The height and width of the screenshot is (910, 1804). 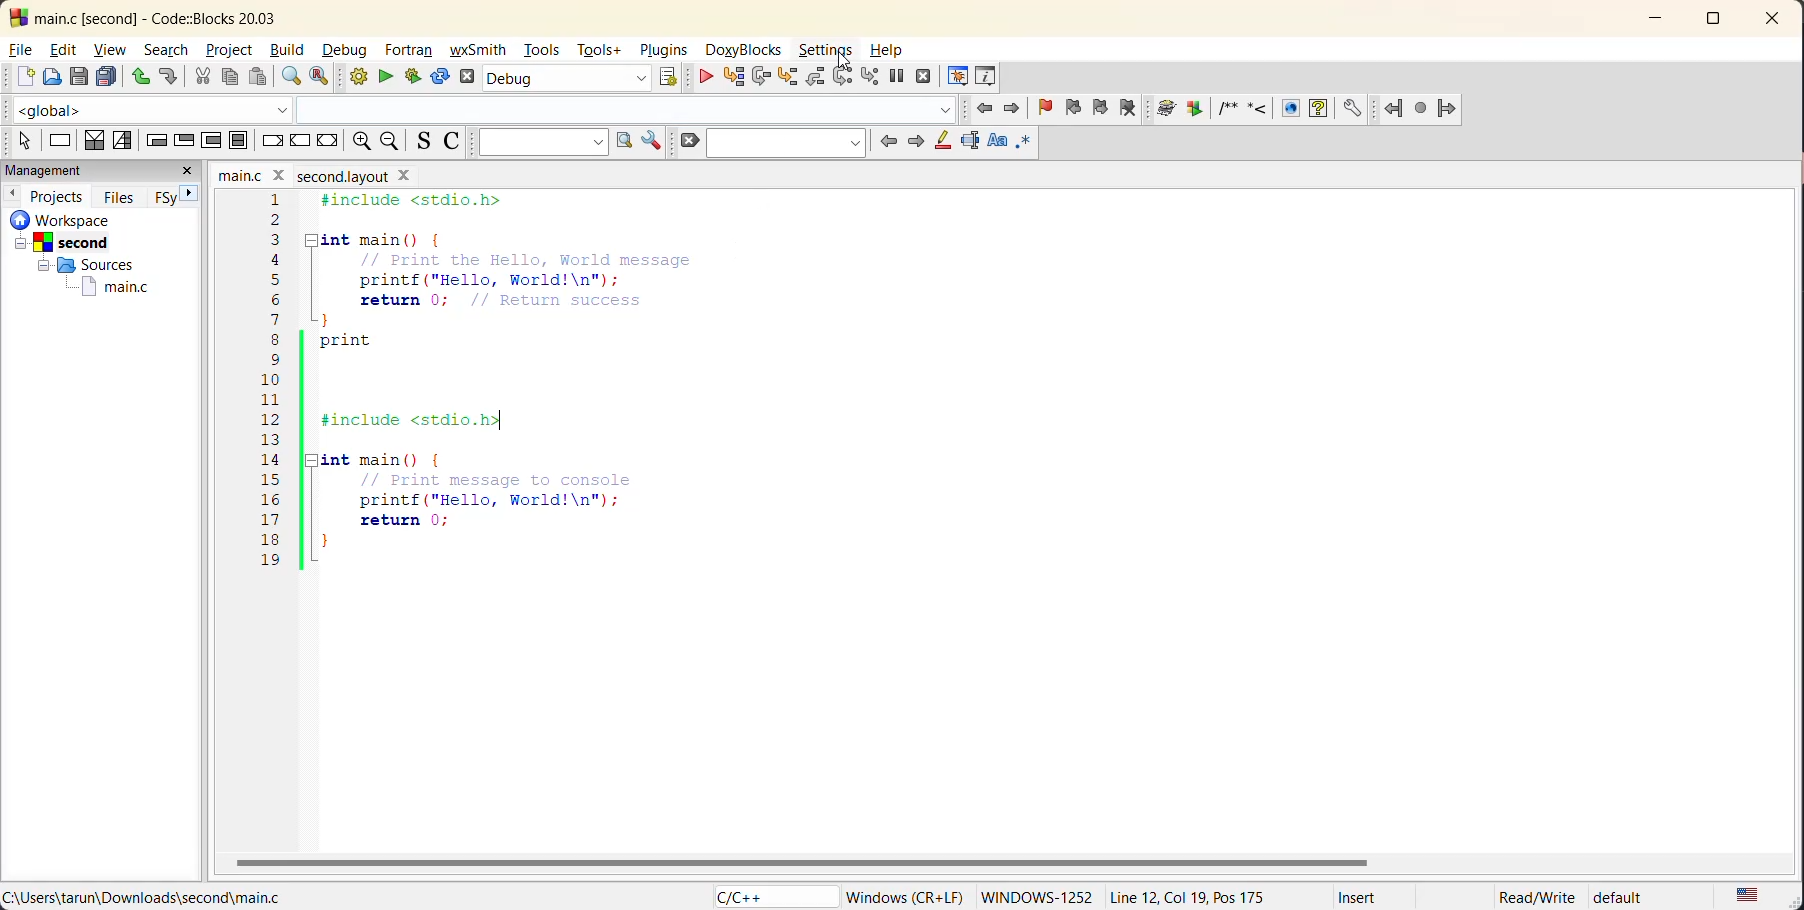 I want to click on fortran, so click(x=411, y=50).